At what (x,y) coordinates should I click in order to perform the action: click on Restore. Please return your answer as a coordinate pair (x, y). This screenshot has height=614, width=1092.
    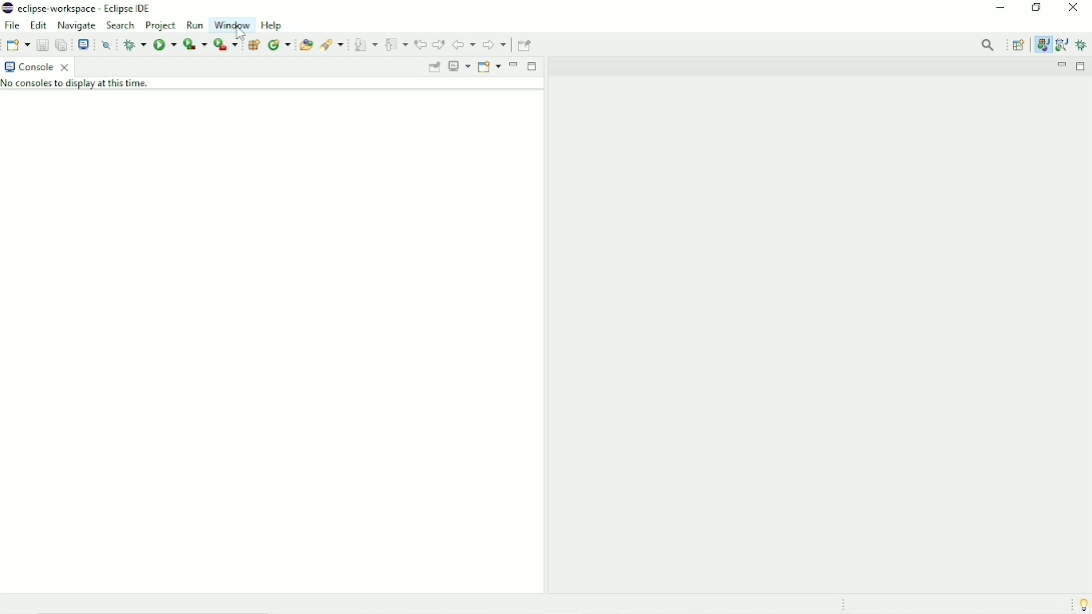
    Looking at the image, I should click on (1040, 9).